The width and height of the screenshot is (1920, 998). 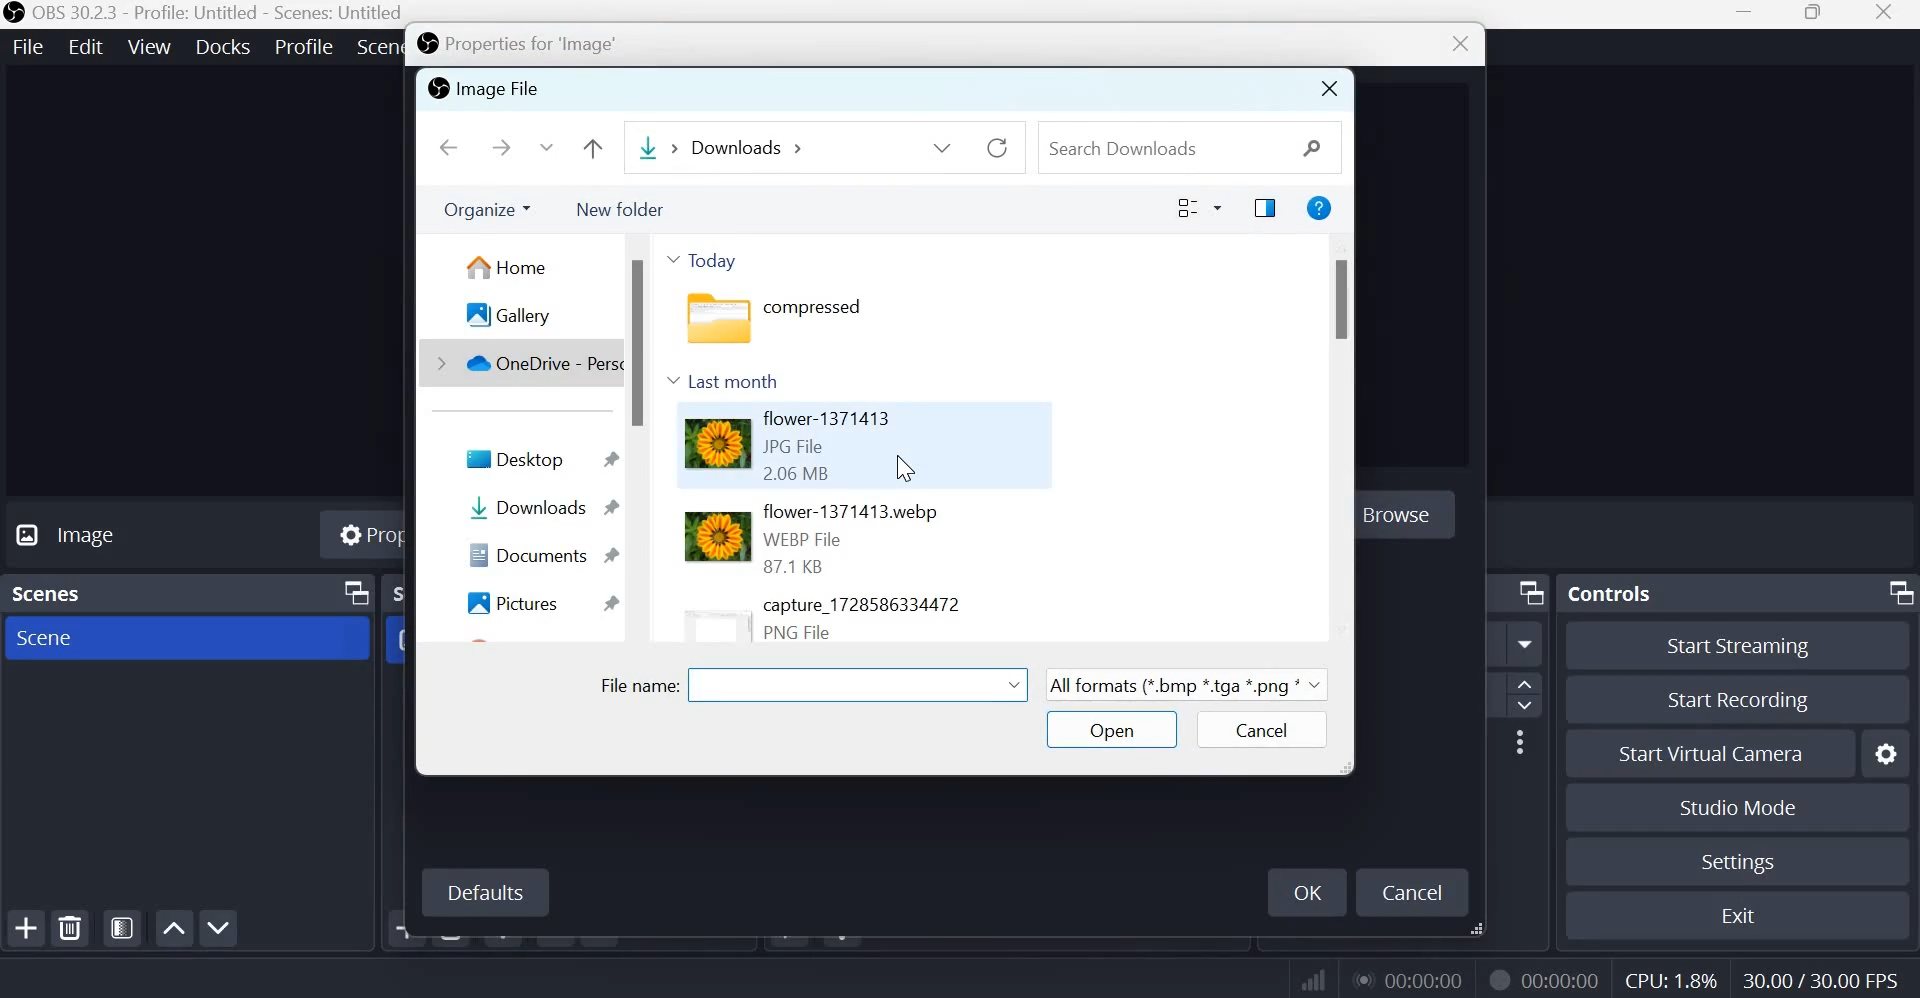 I want to click on Downloads, so click(x=651, y=148).